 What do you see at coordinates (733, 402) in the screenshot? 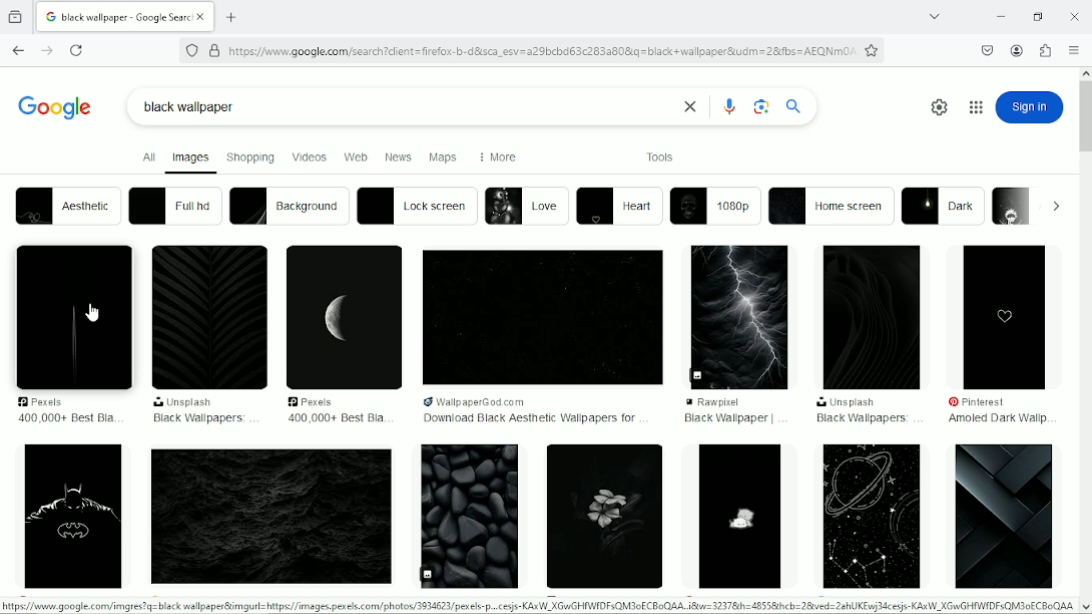
I see `rawpixel` at bounding box center [733, 402].